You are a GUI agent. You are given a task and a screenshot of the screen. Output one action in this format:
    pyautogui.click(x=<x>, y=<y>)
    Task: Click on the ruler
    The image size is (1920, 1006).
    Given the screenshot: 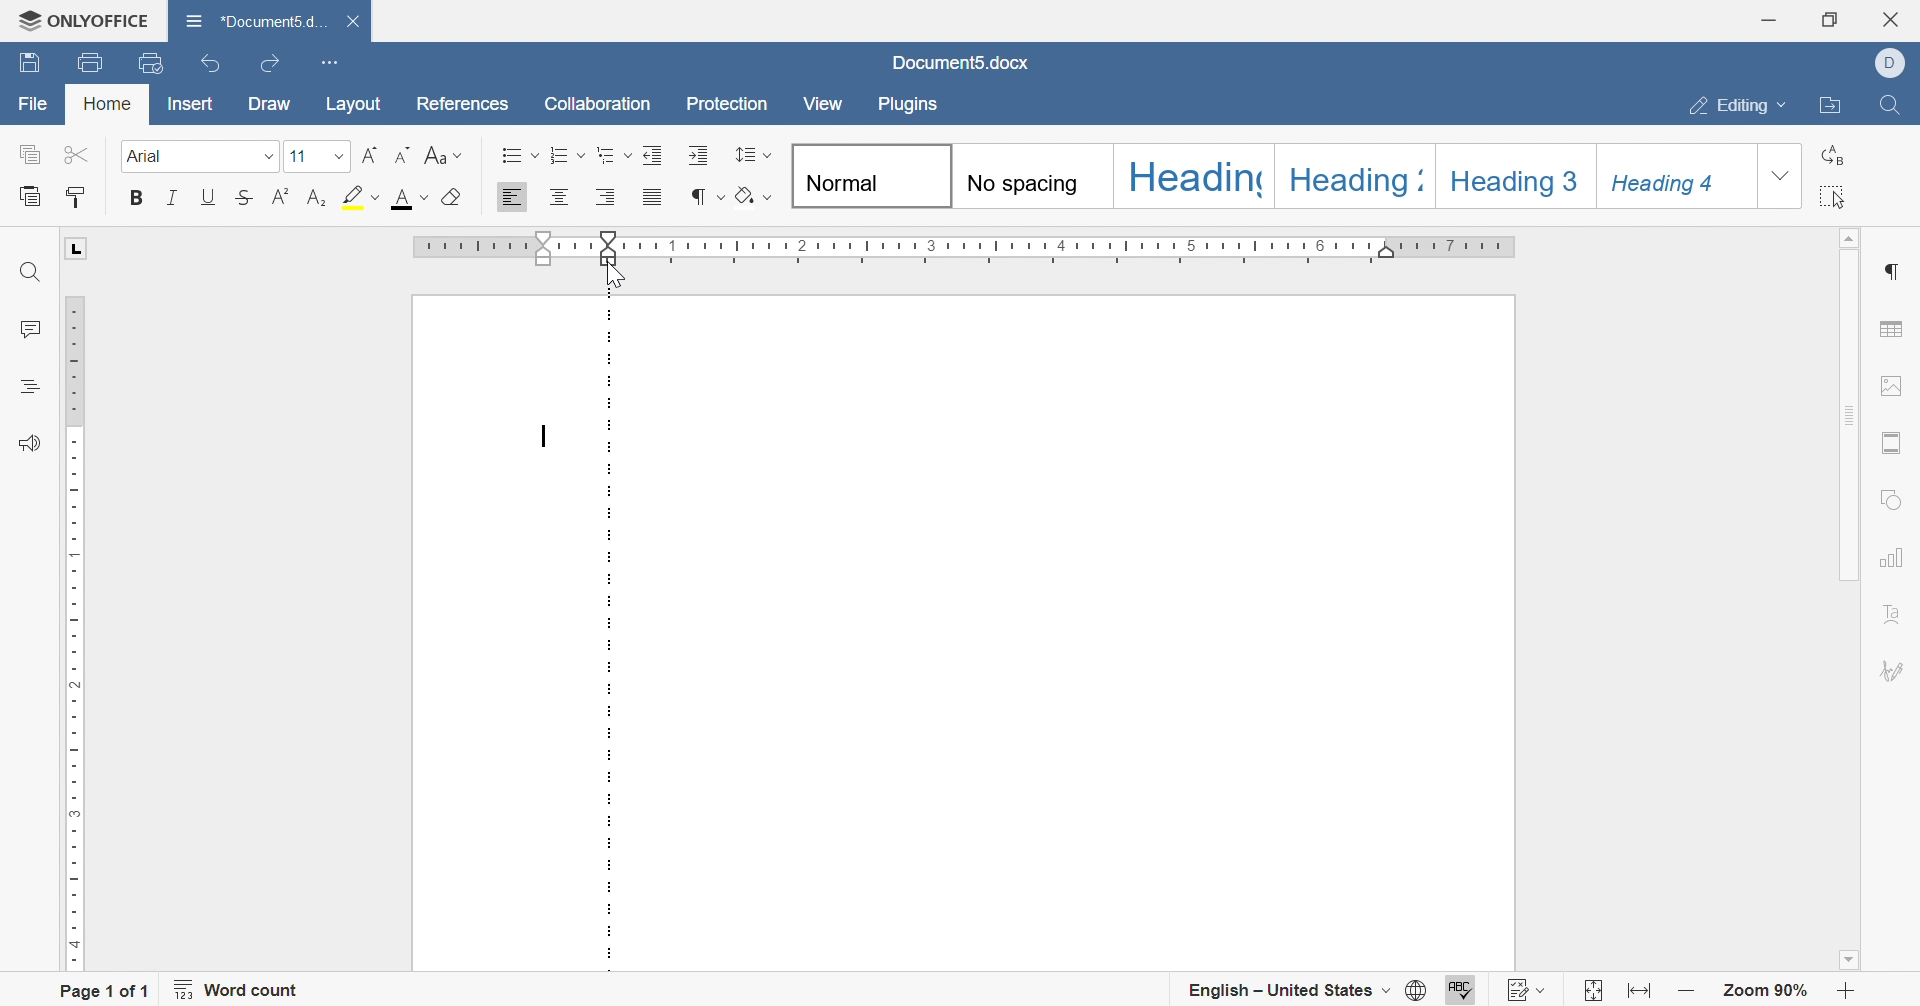 What is the action you would take?
    pyautogui.click(x=70, y=629)
    